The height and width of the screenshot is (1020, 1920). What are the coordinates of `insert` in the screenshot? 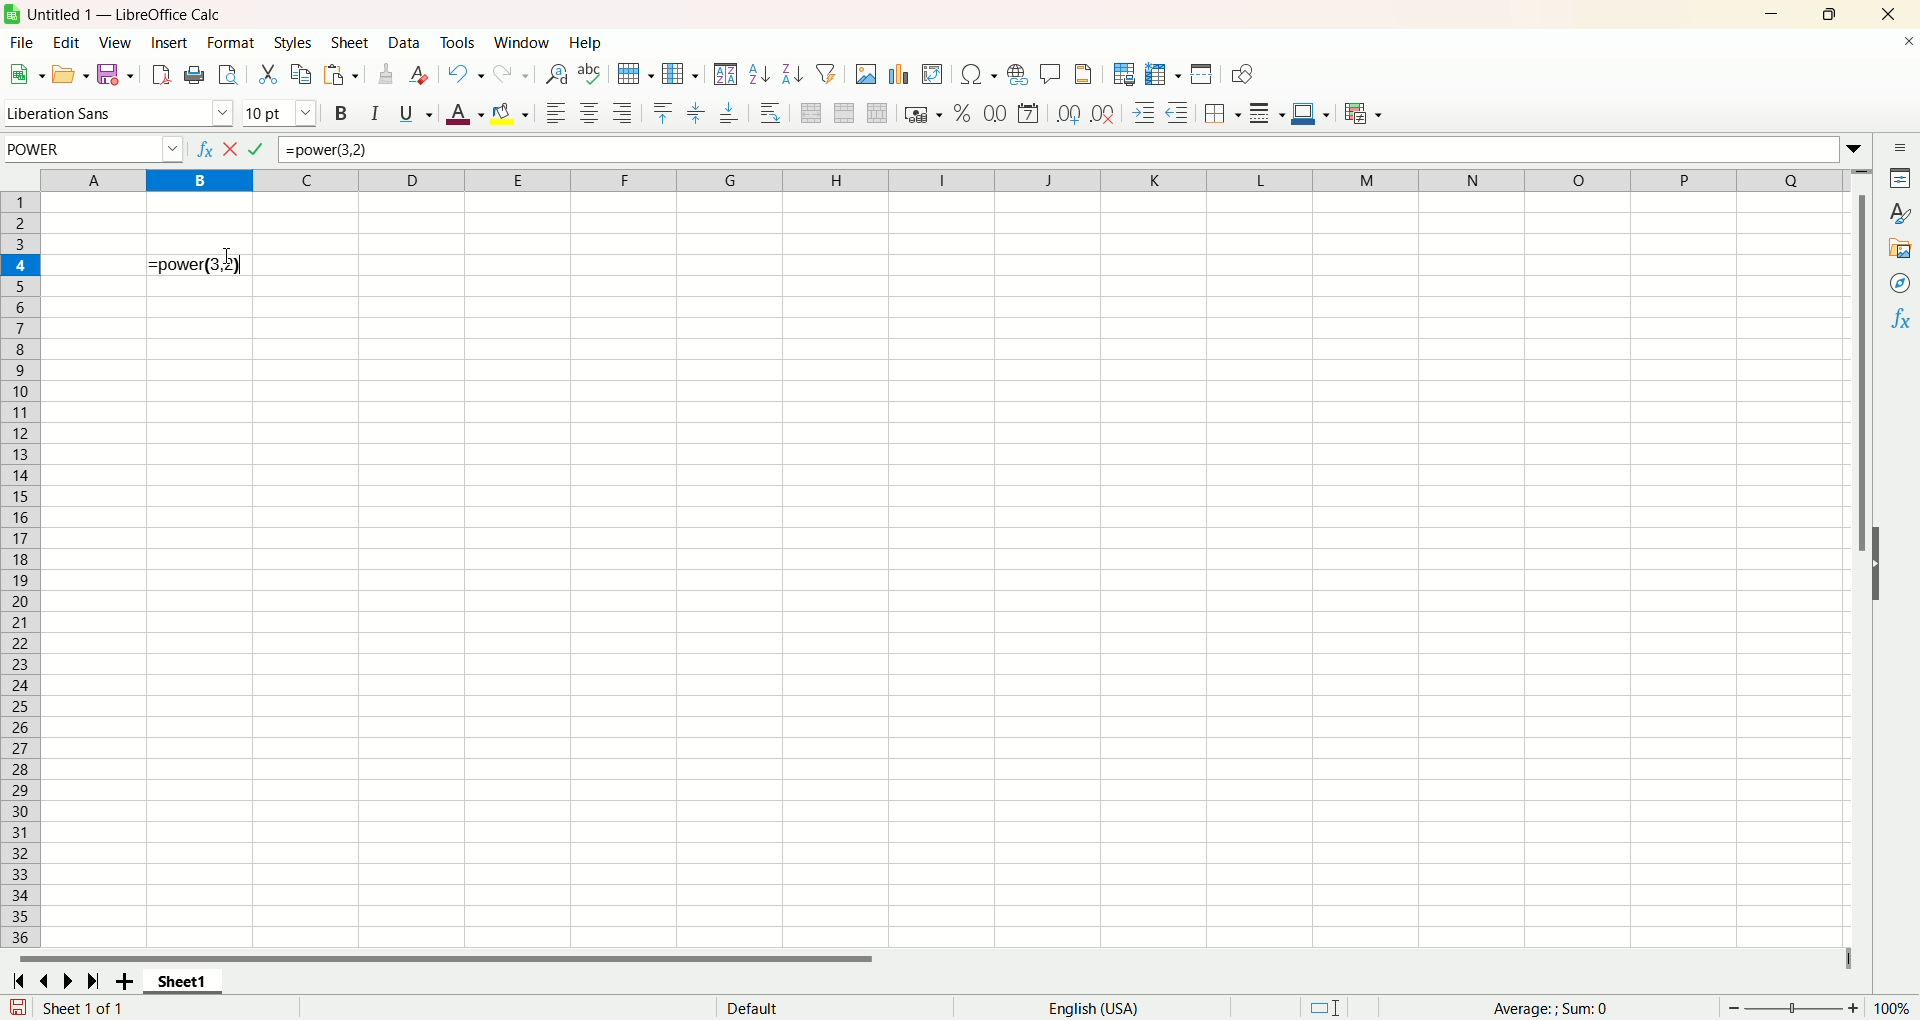 It's located at (170, 43).